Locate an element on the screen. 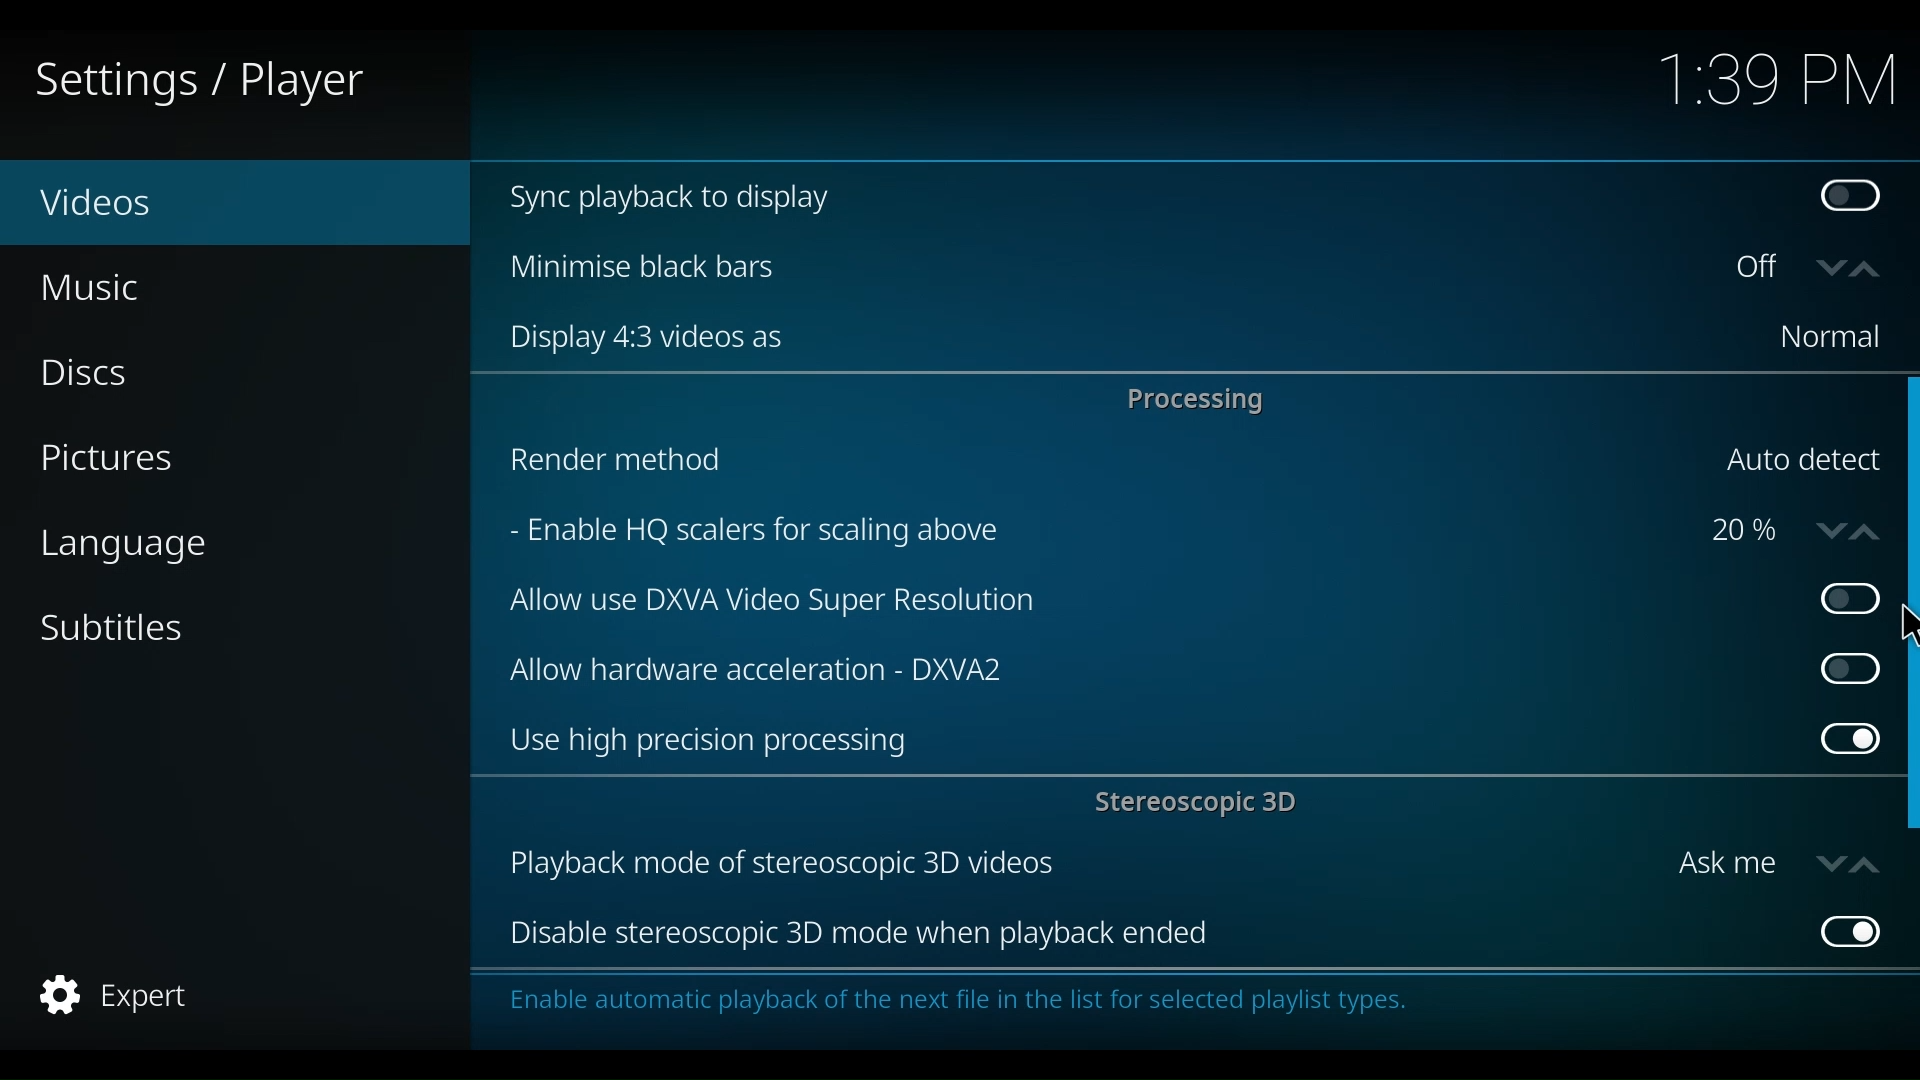  up is located at coordinates (1863, 863).